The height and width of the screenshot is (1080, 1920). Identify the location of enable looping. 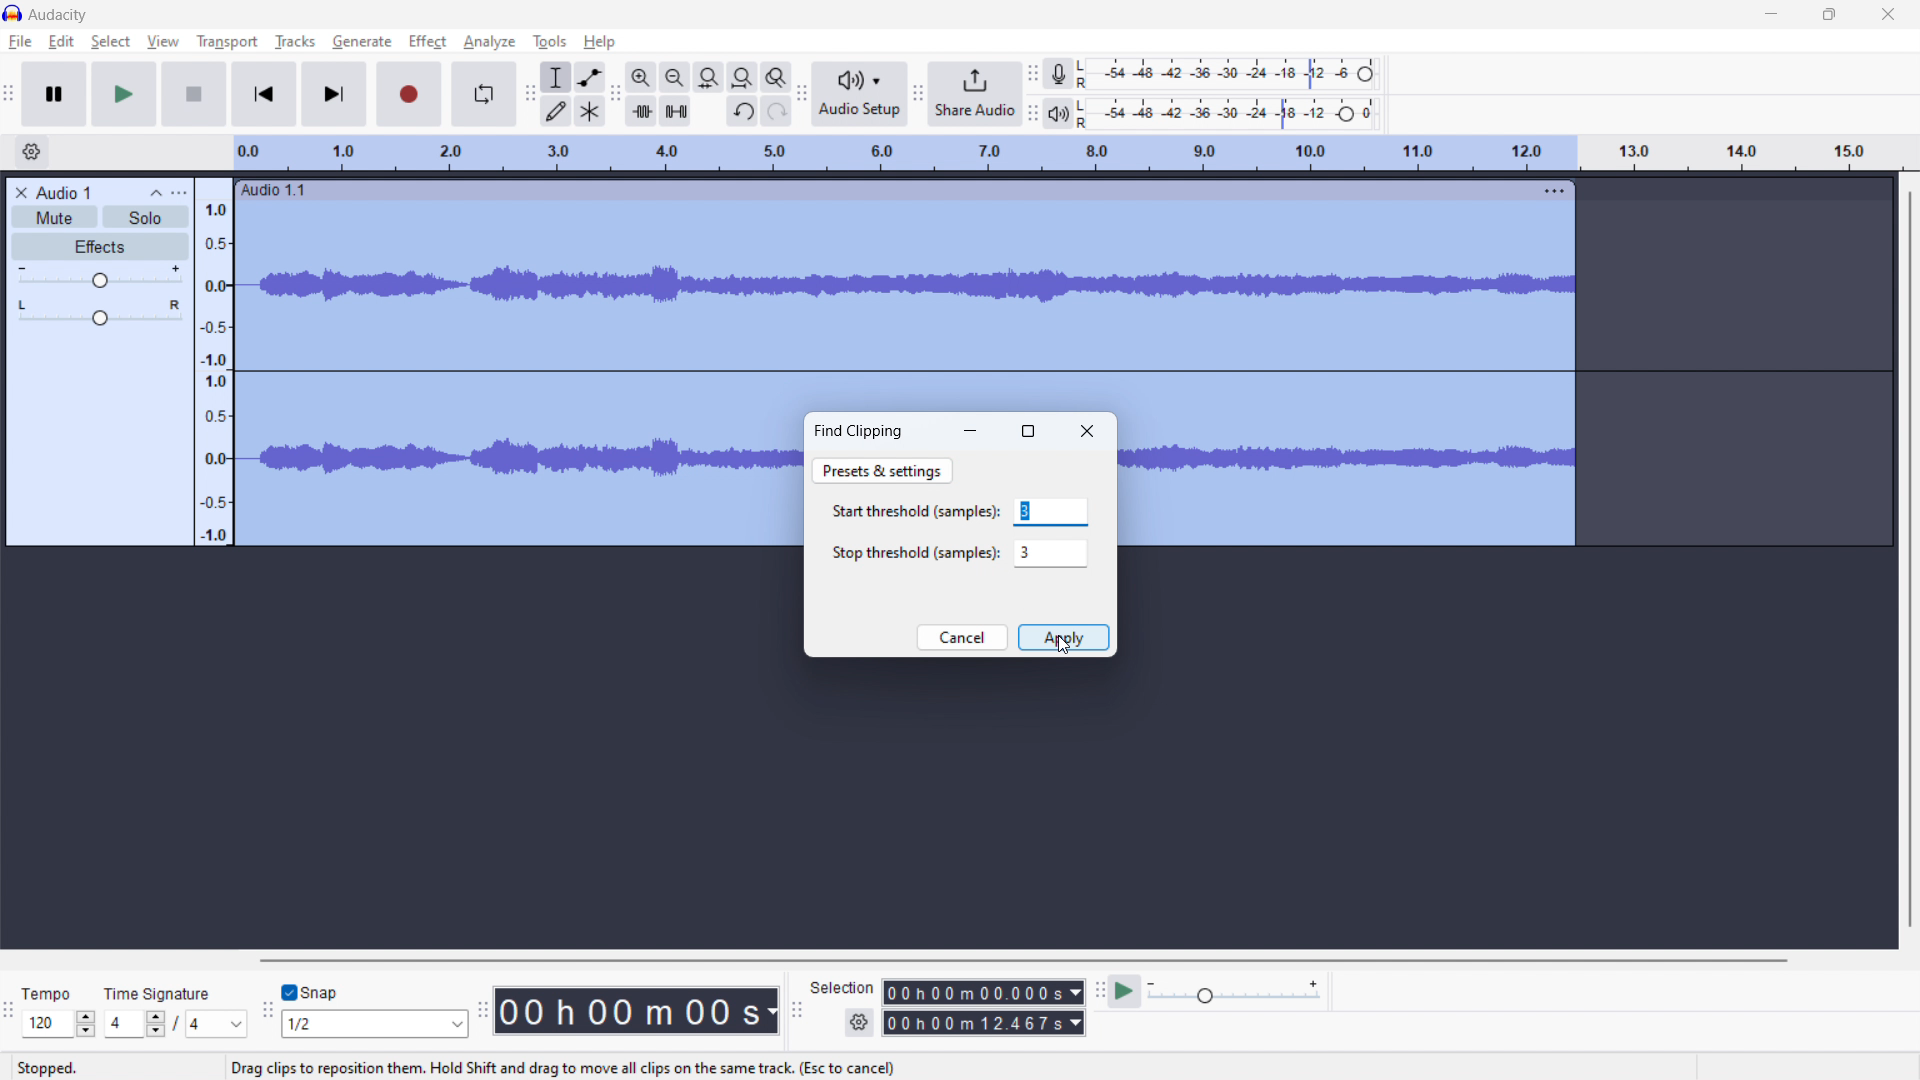
(483, 94).